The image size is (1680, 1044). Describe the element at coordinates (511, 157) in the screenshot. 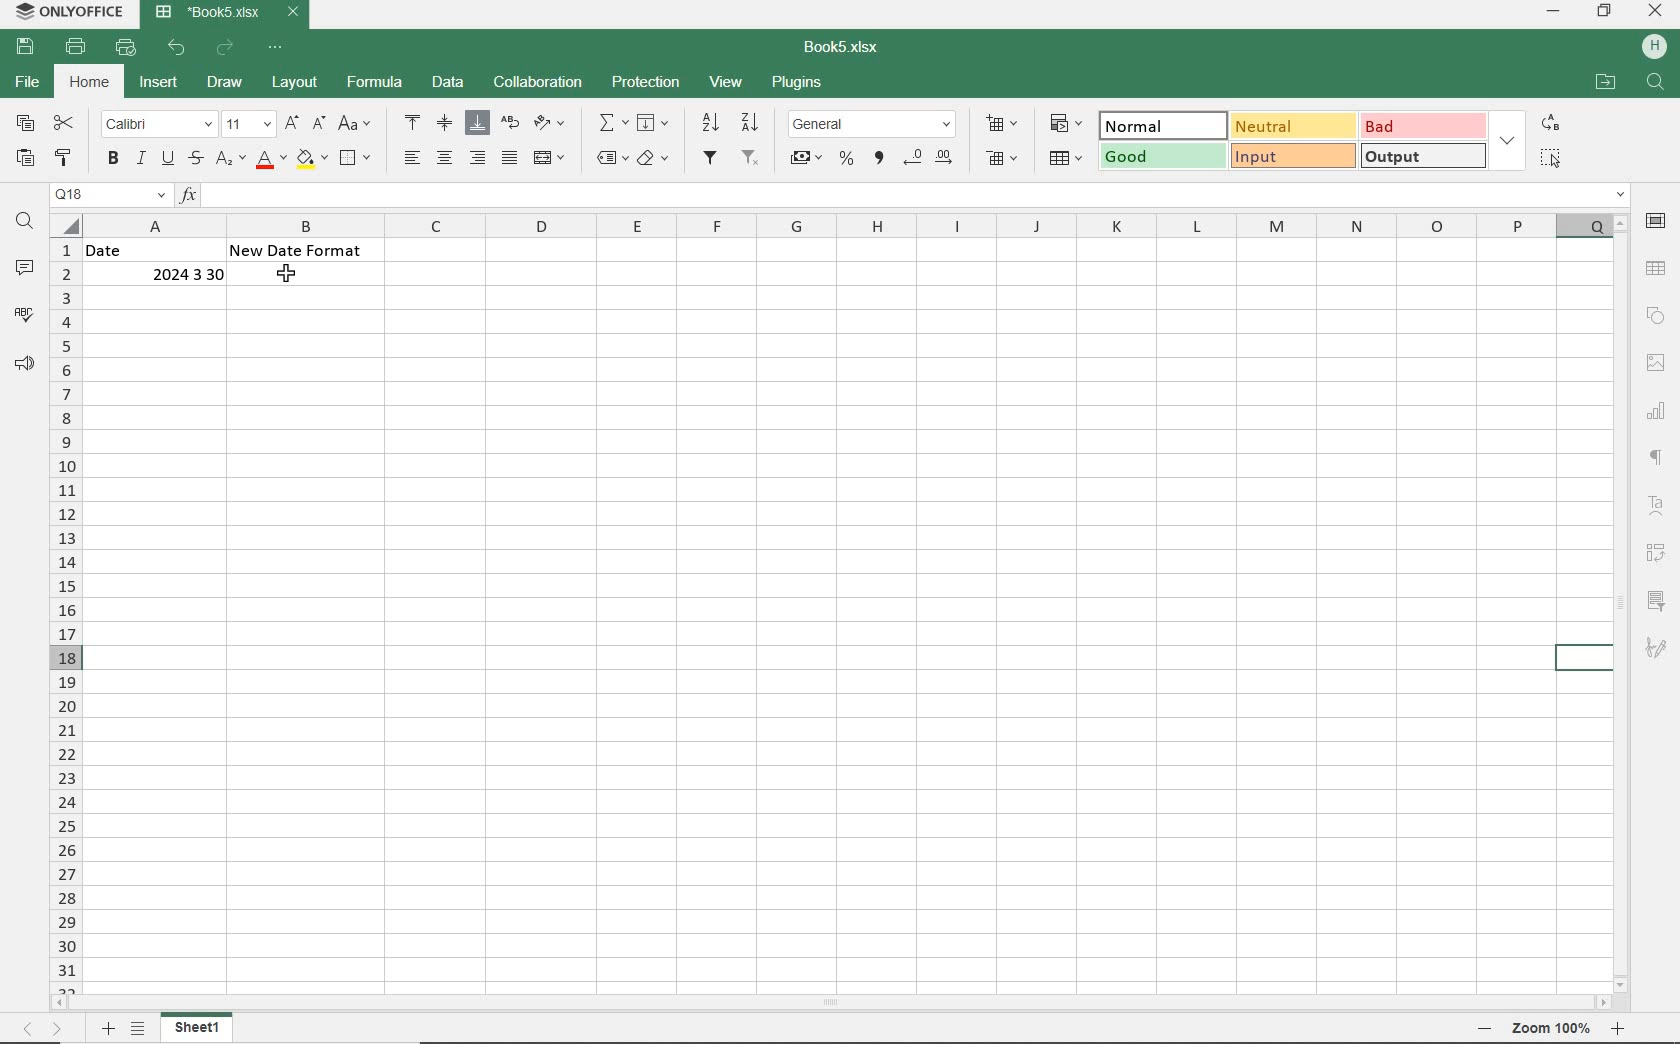

I see `JUSTIFIED` at that location.